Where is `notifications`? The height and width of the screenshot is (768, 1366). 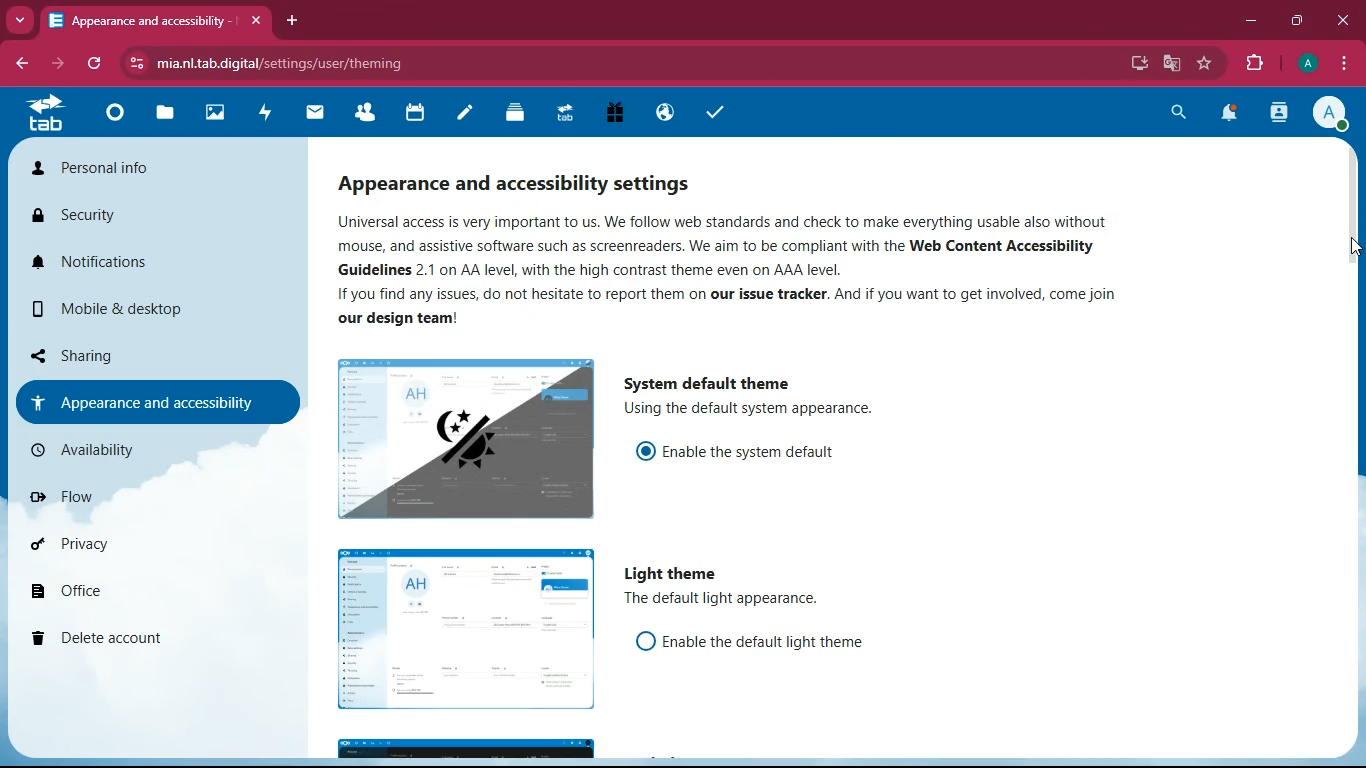
notifications is located at coordinates (126, 270).